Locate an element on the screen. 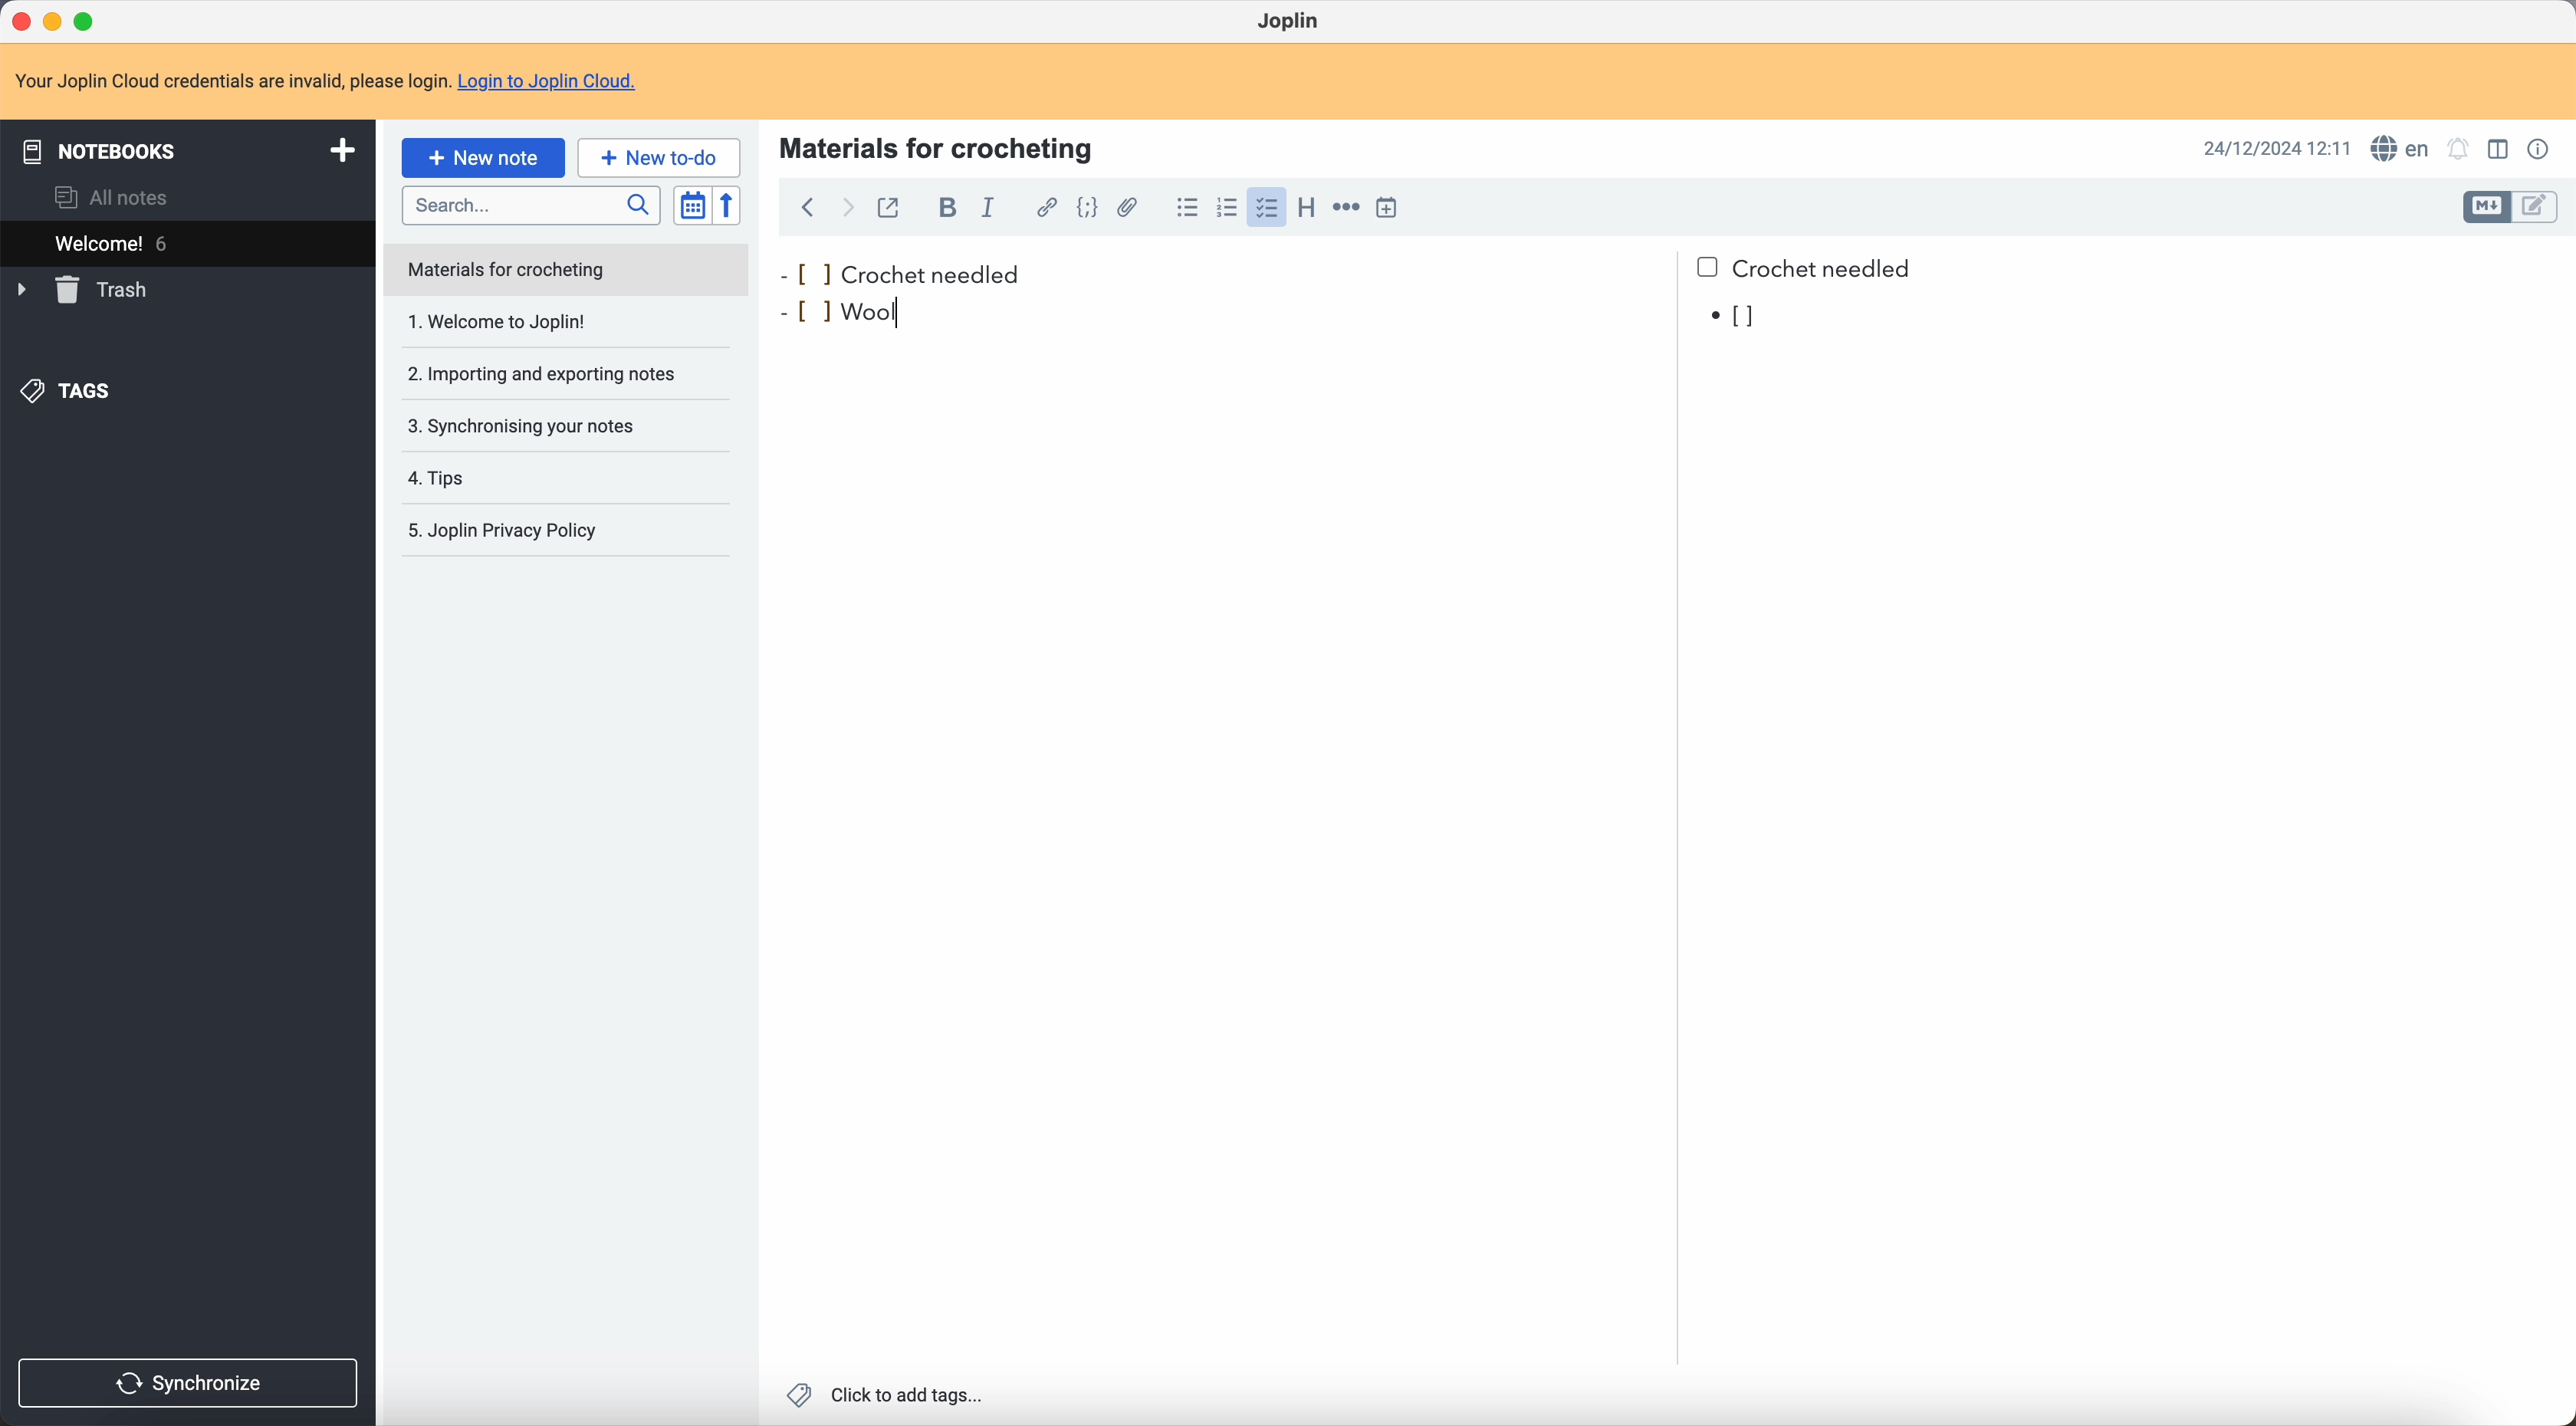 Image resolution: width=2576 pixels, height=1426 pixels. toggle edit layout is located at coordinates (2486, 208).